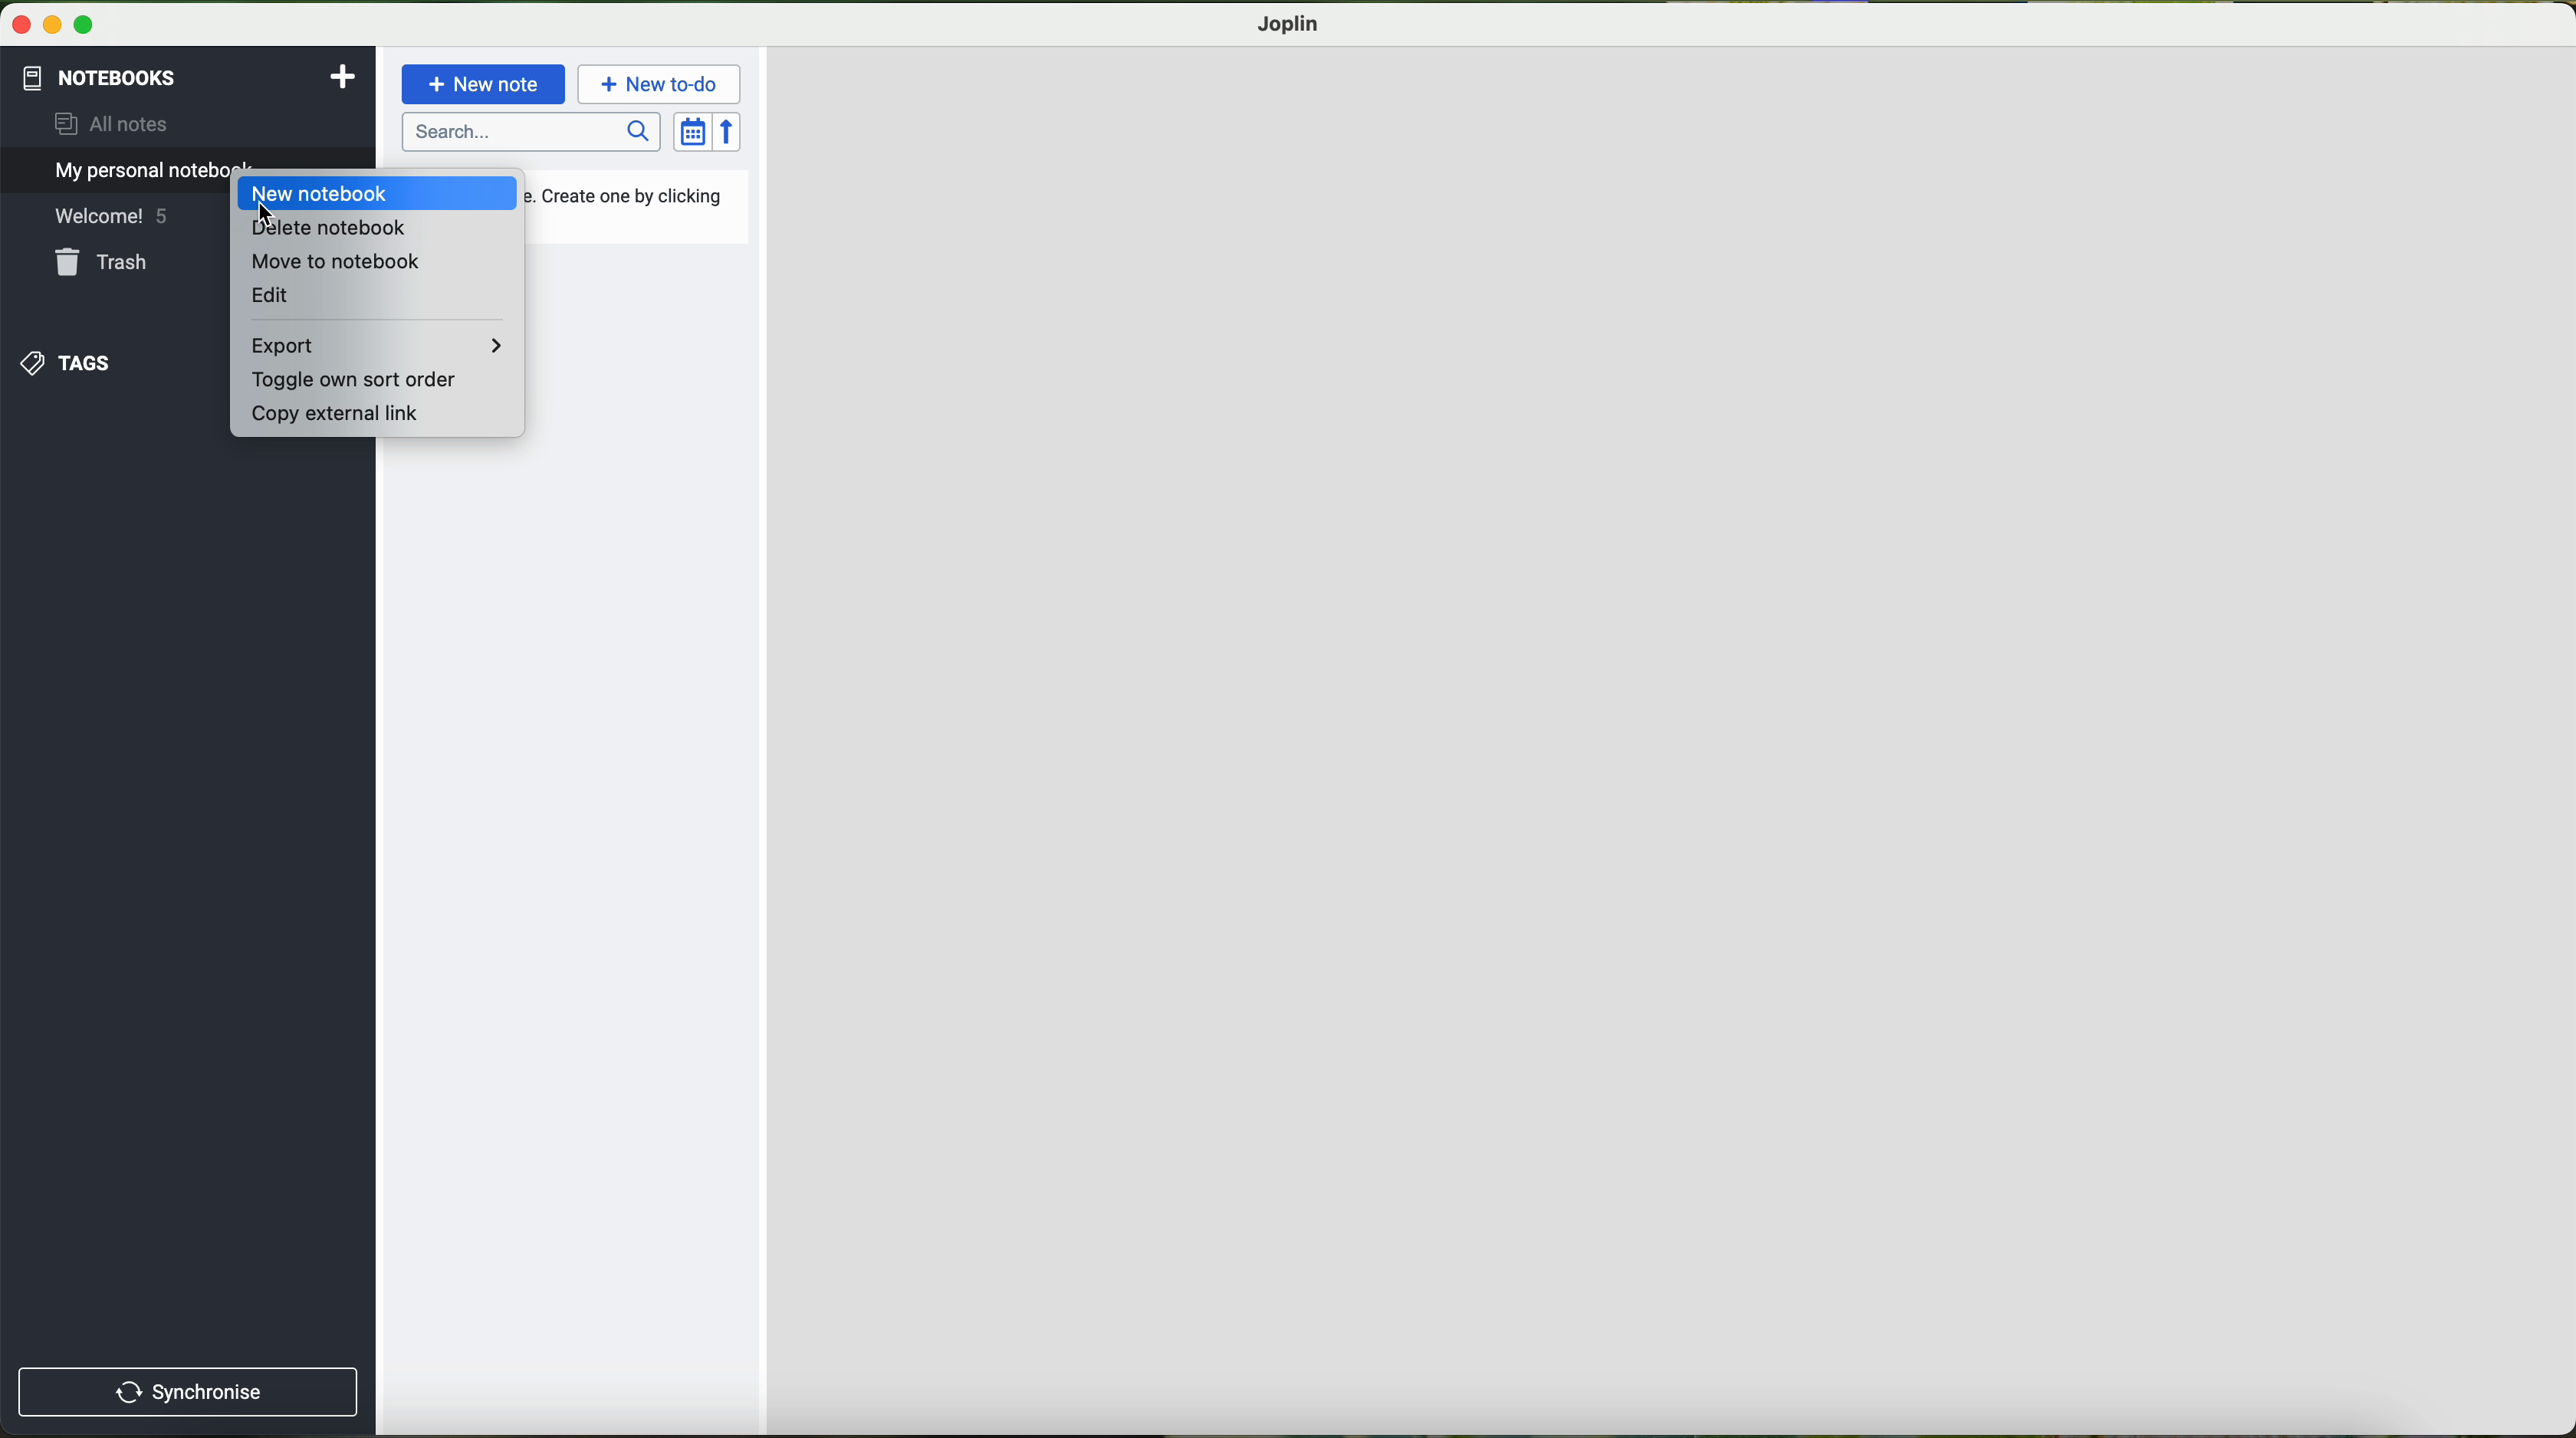 This screenshot has height=1438, width=2576. What do you see at coordinates (64, 361) in the screenshot?
I see `tags` at bounding box center [64, 361].